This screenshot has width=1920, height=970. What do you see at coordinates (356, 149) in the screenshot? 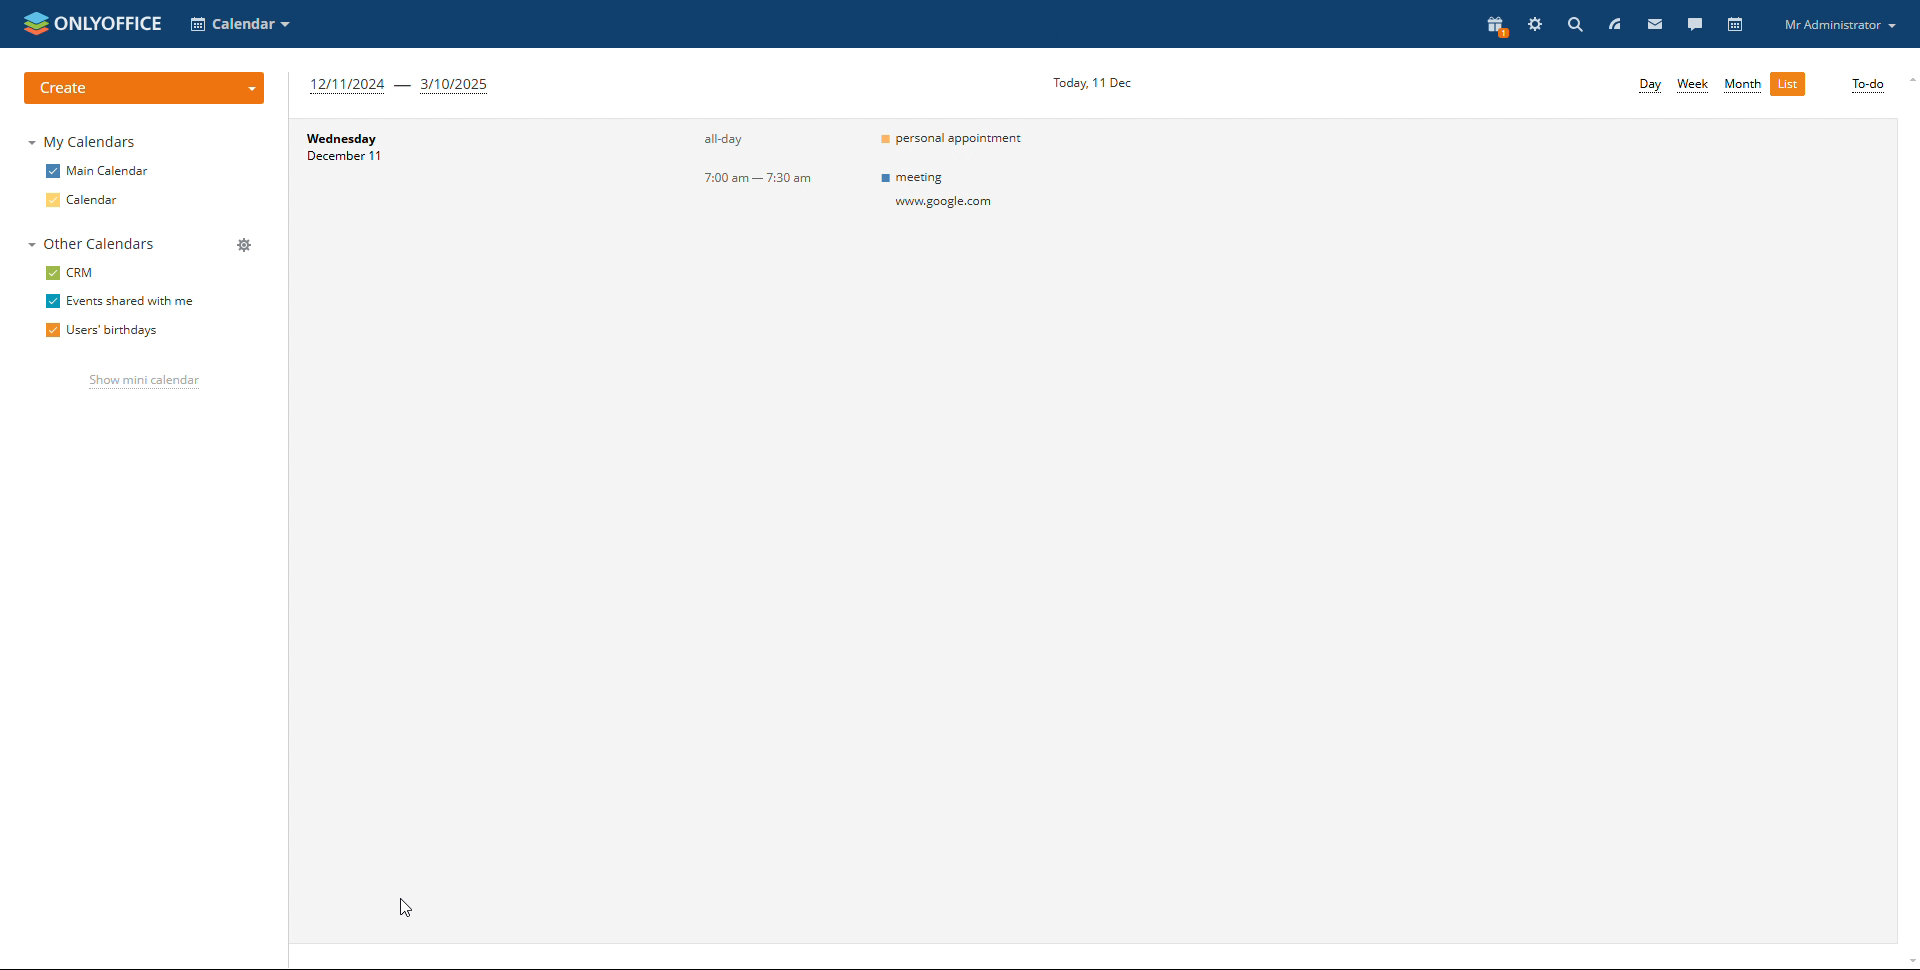
I see `day and date` at bounding box center [356, 149].